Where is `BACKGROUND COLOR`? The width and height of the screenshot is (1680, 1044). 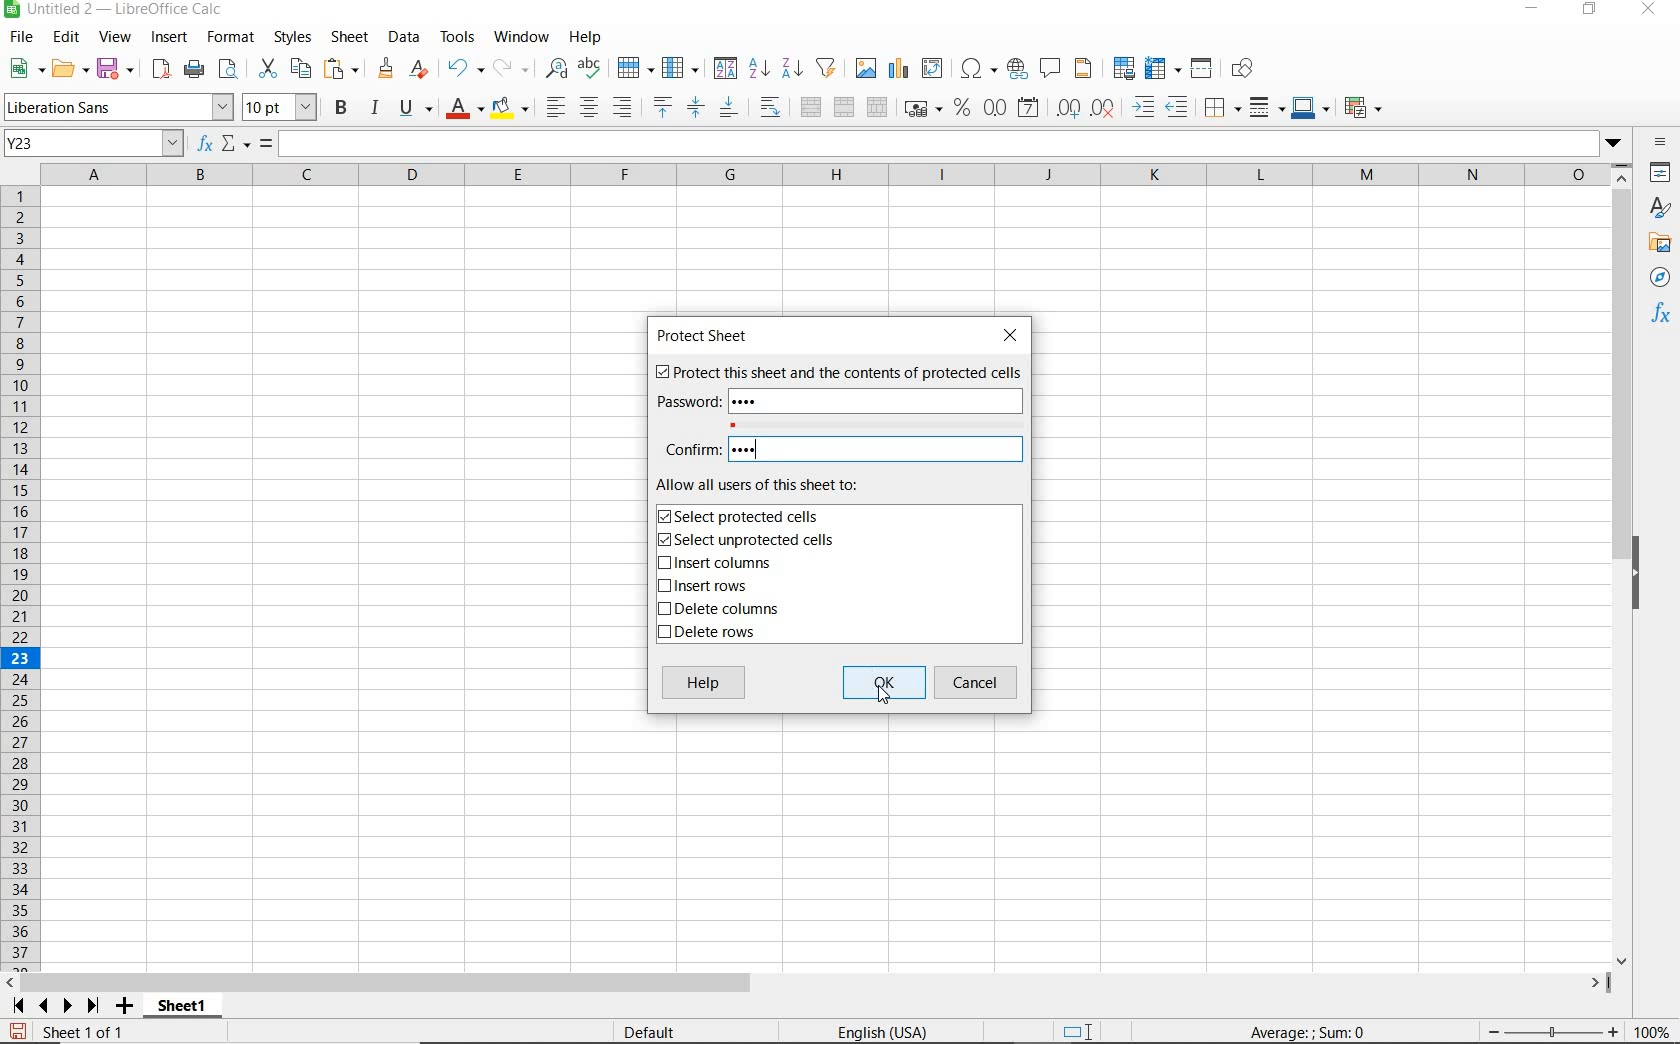 BACKGROUND COLOR is located at coordinates (510, 107).